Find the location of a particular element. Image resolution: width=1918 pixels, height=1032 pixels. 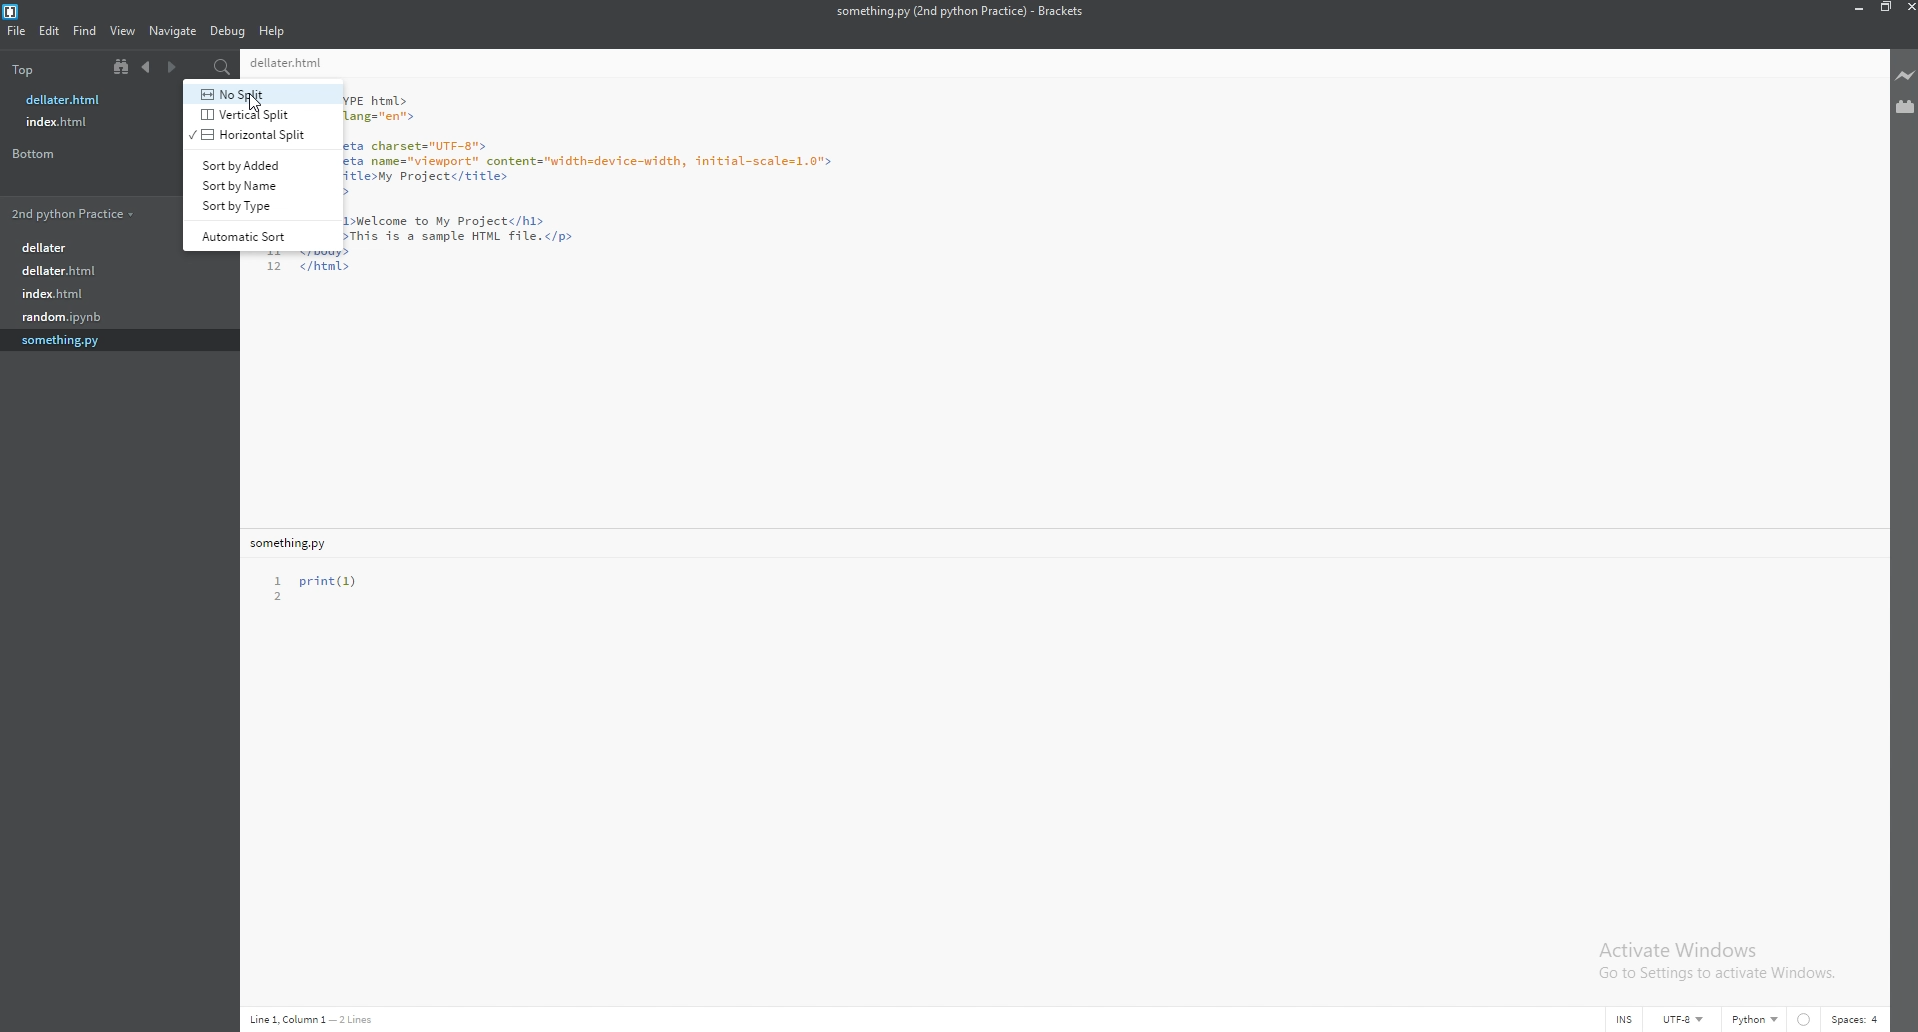

help is located at coordinates (273, 30).